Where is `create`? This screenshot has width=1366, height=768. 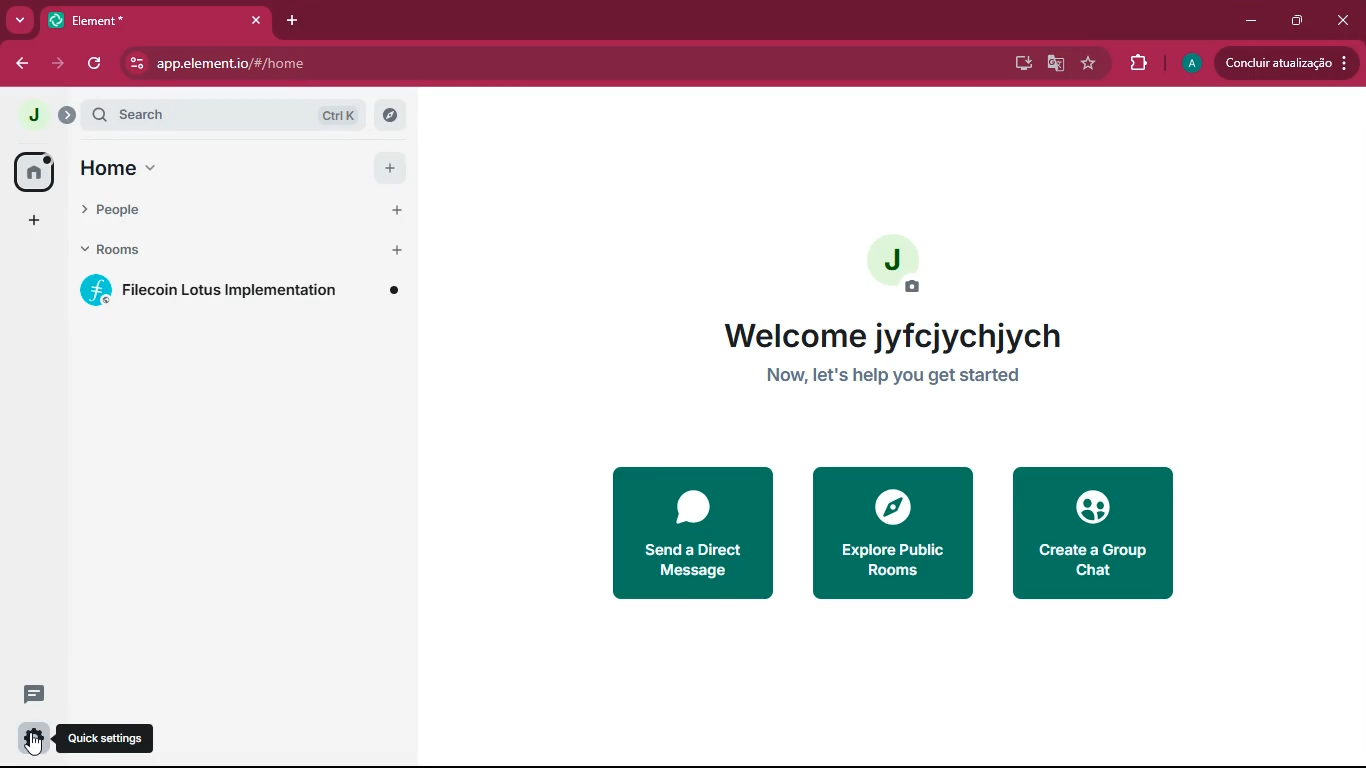 create is located at coordinates (1099, 534).